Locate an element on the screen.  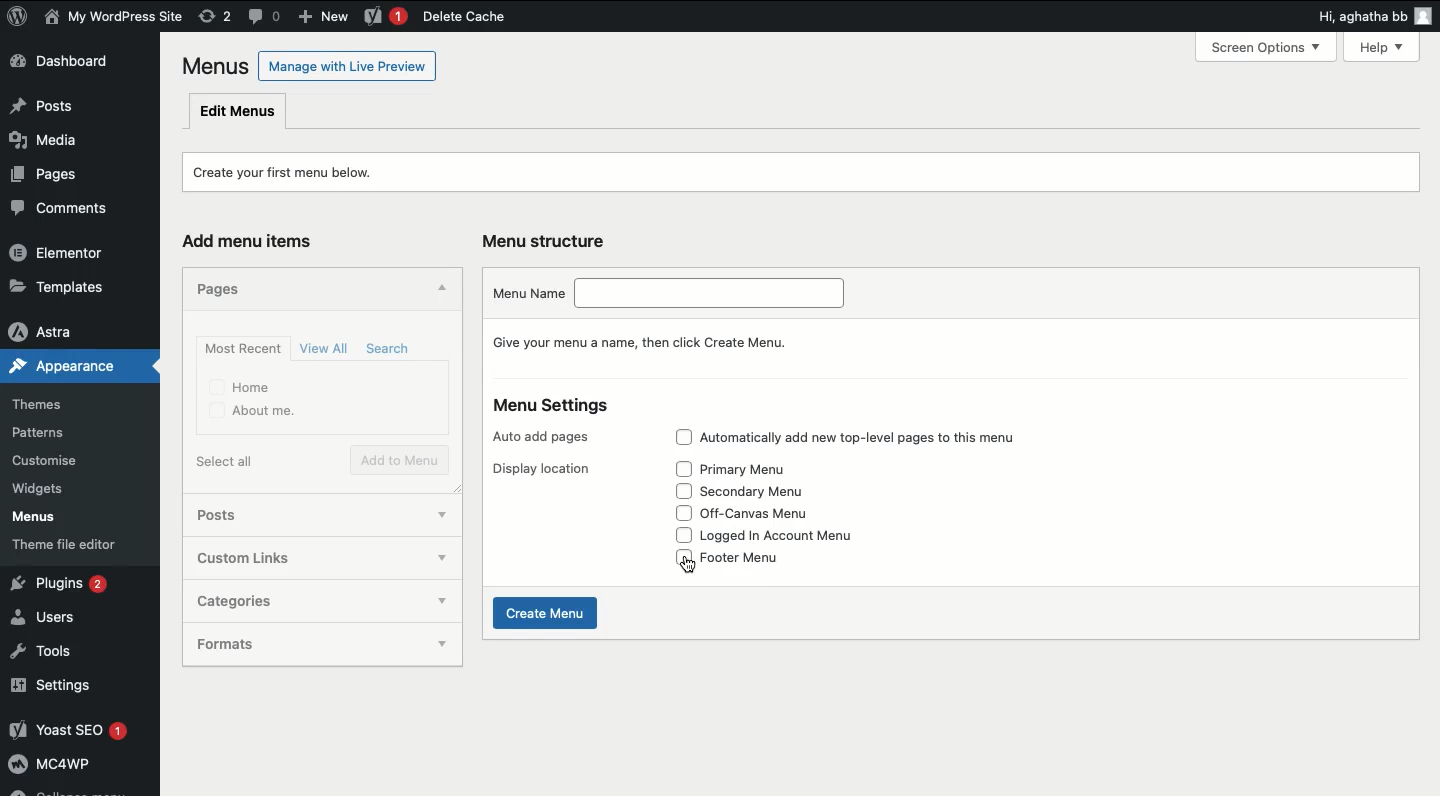
Menu settings is located at coordinates (552, 408).